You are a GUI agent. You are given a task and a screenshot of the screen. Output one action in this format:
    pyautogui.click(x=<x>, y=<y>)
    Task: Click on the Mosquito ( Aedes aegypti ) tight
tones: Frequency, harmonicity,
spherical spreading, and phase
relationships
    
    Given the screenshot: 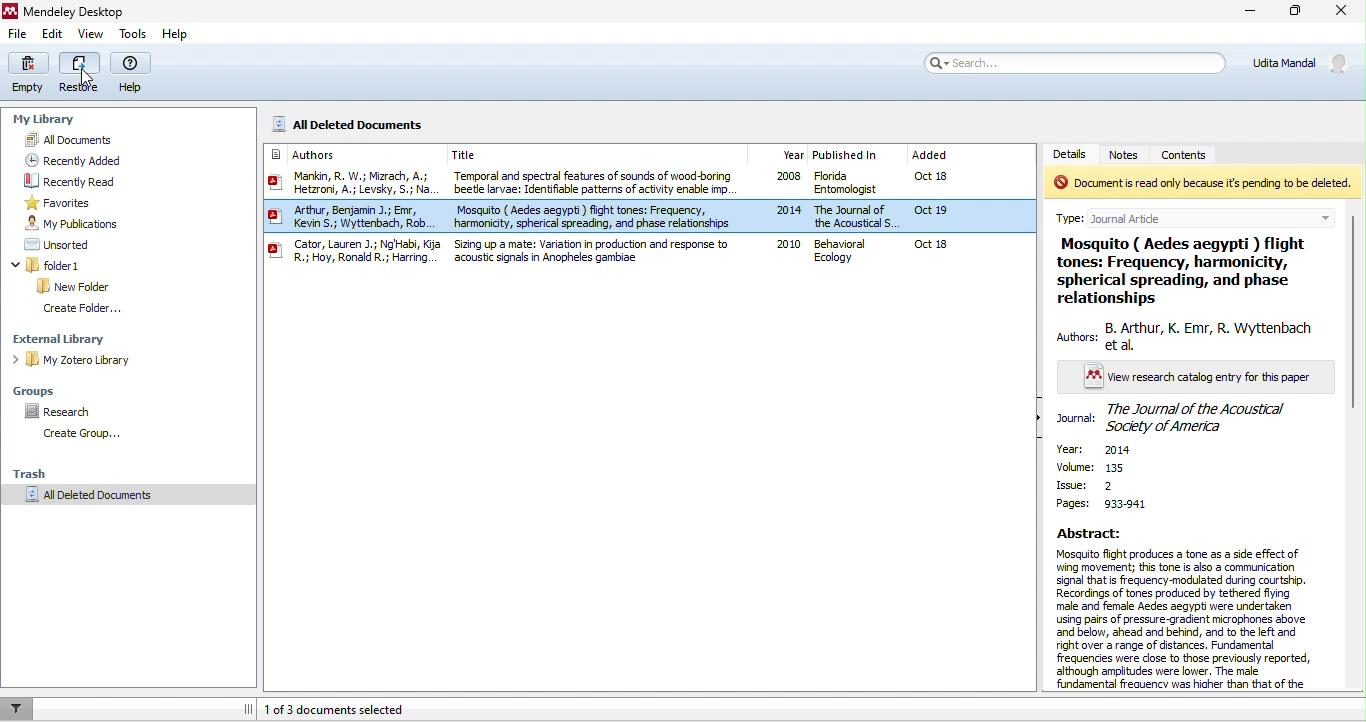 What is the action you would take?
    pyautogui.click(x=1182, y=273)
    